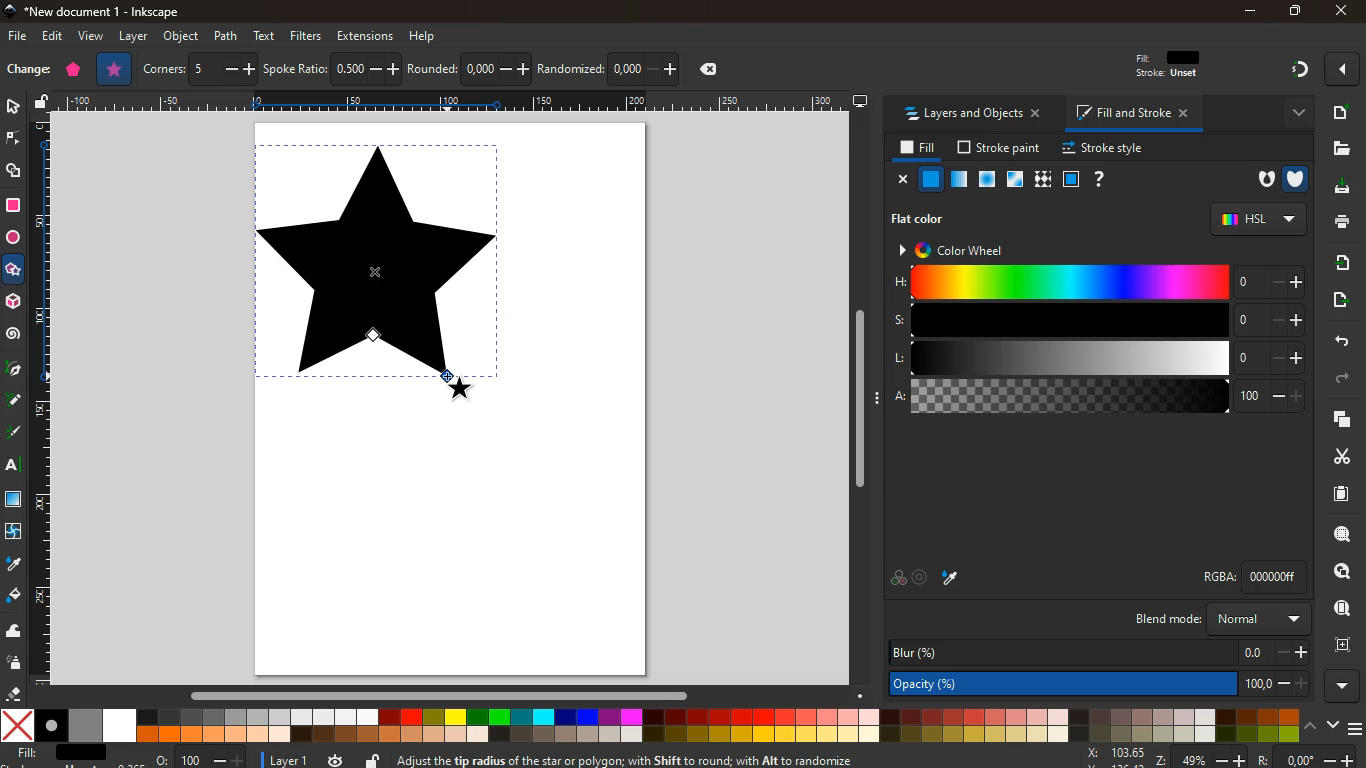  Describe the element at coordinates (50, 404) in the screenshot. I see `Draw scale` at that location.